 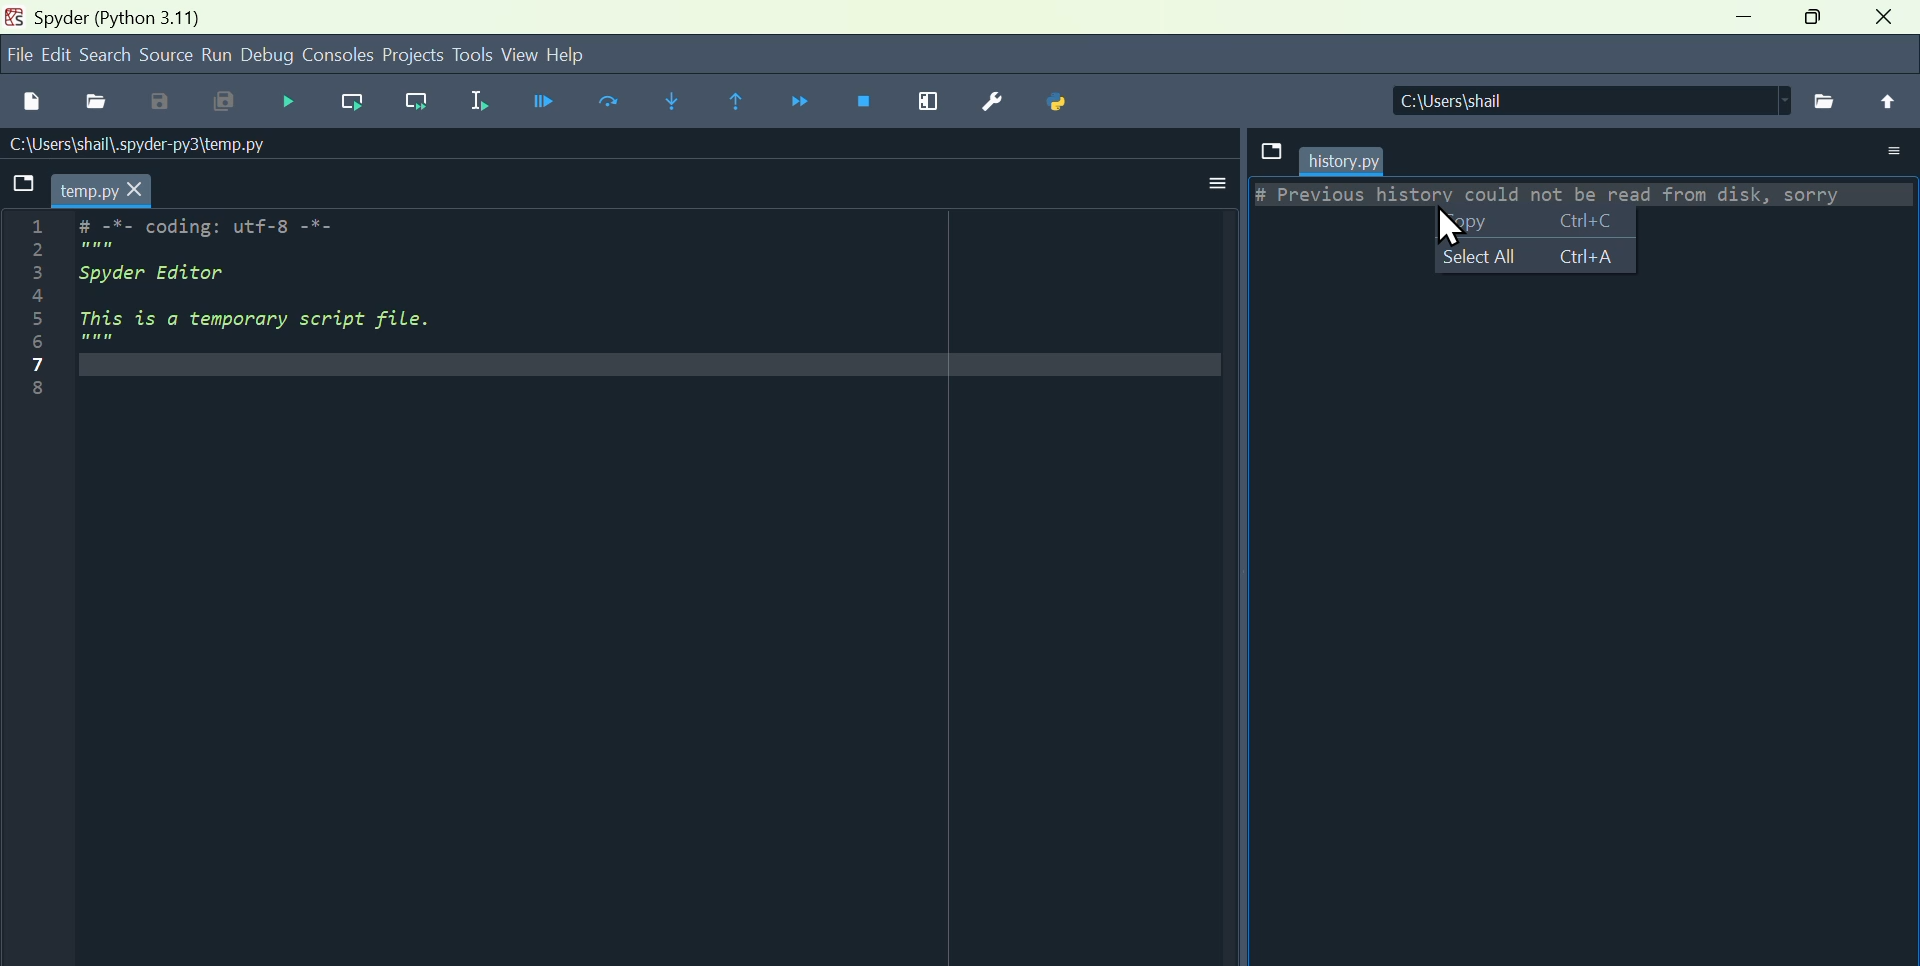 What do you see at coordinates (337, 57) in the screenshot?
I see `Consoles` at bounding box center [337, 57].